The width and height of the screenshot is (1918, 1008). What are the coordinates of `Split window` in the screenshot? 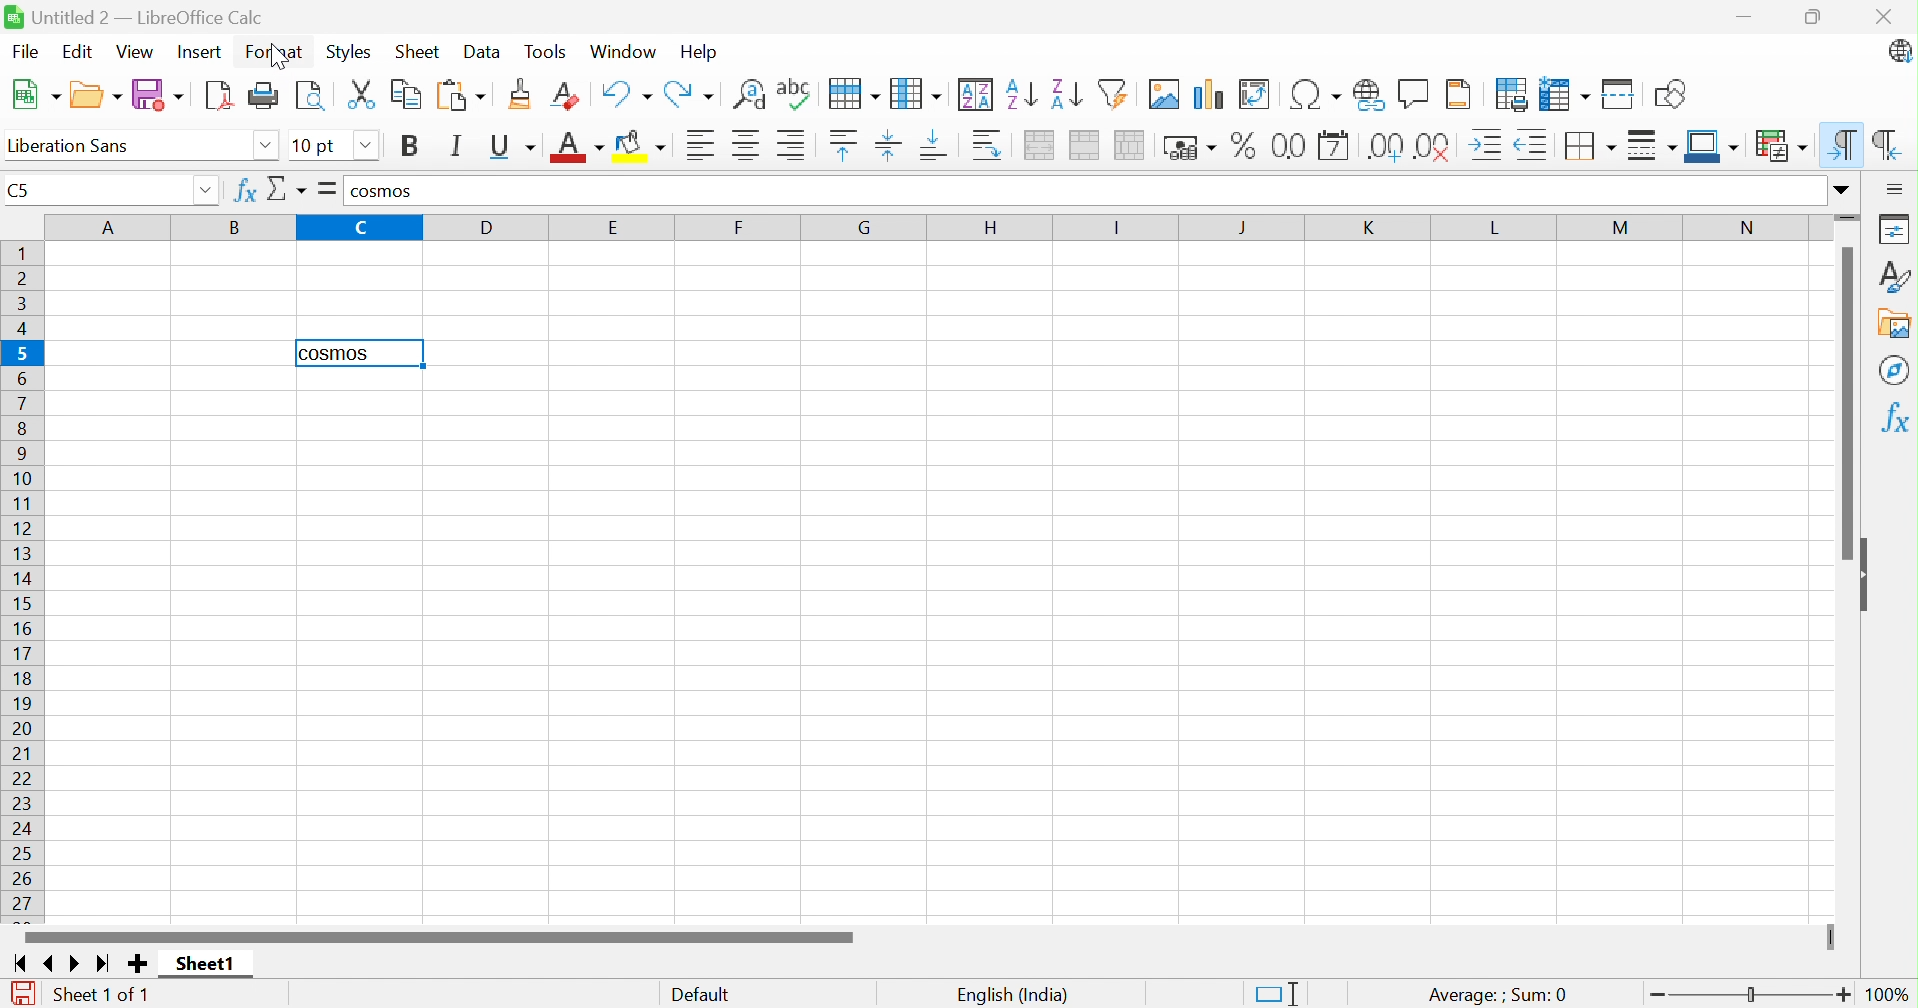 It's located at (1618, 95).